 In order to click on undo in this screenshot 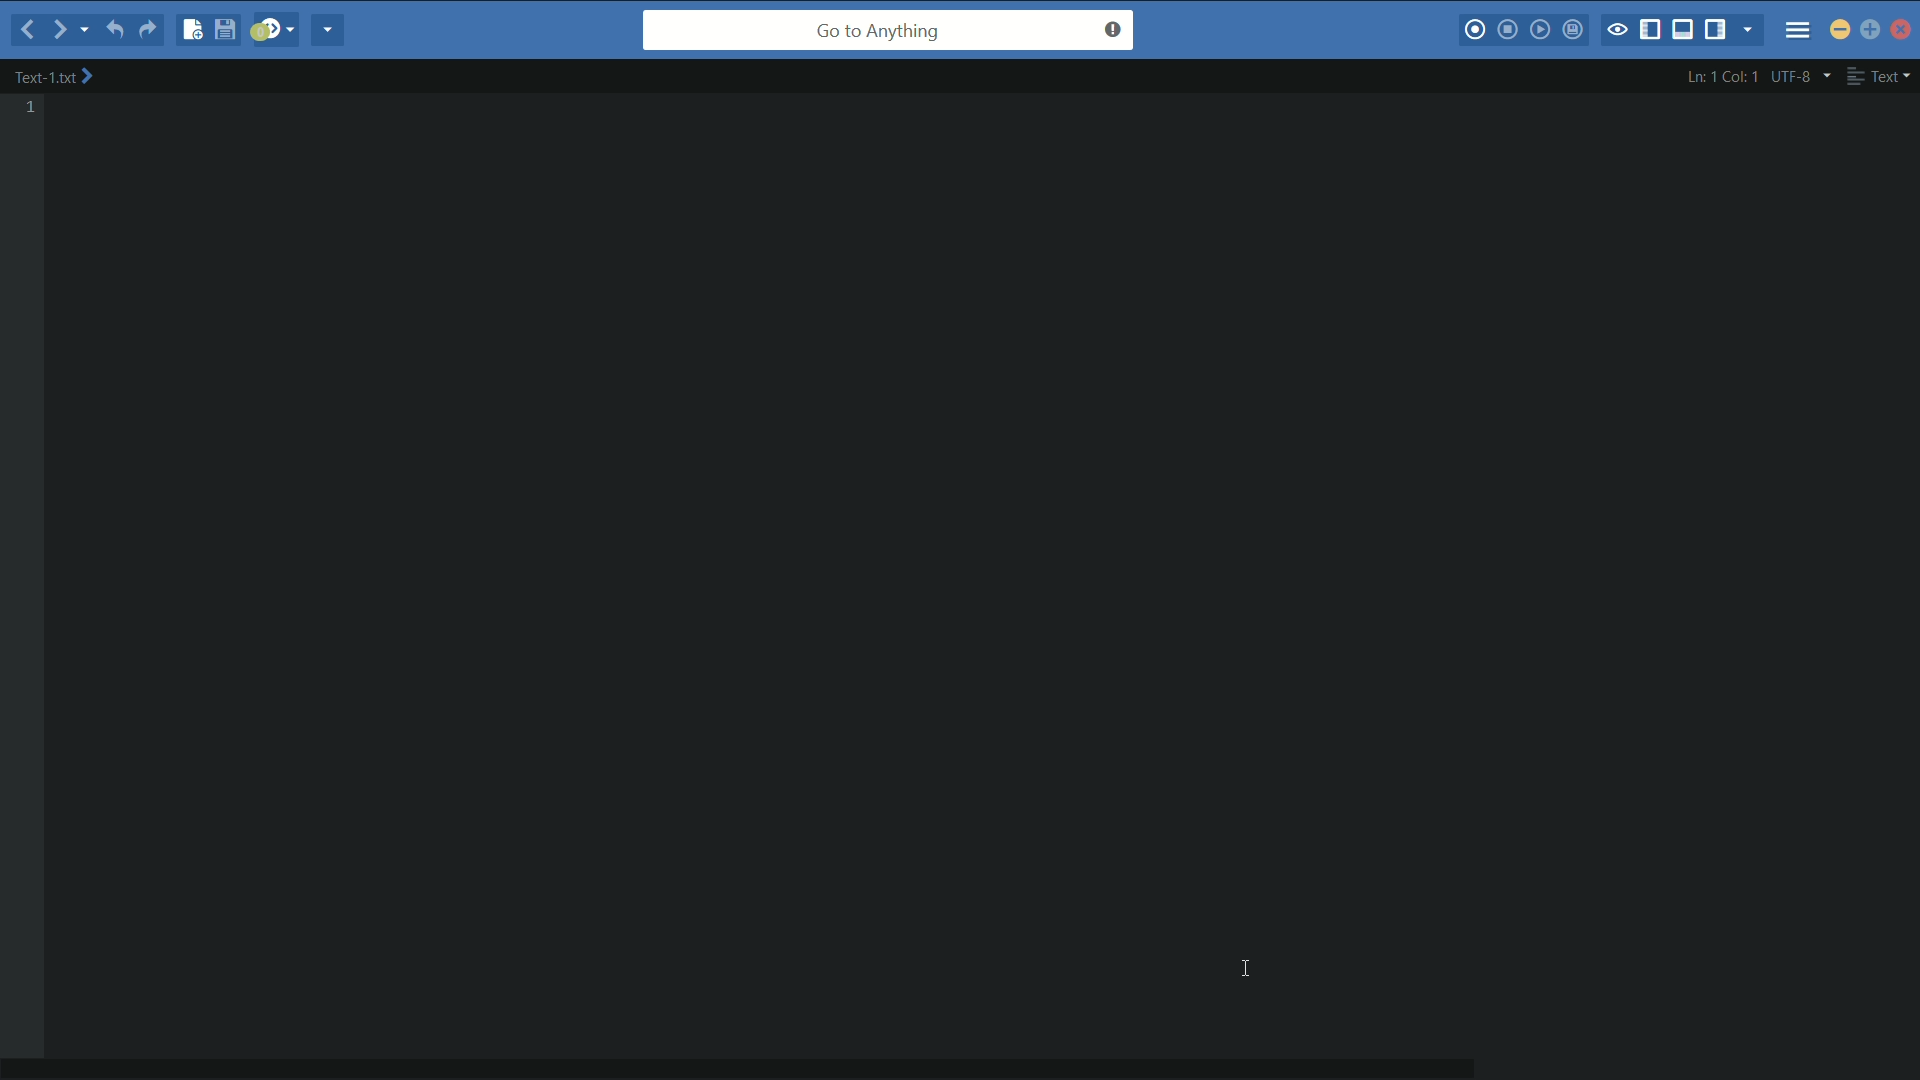, I will do `click(113, 30)`.